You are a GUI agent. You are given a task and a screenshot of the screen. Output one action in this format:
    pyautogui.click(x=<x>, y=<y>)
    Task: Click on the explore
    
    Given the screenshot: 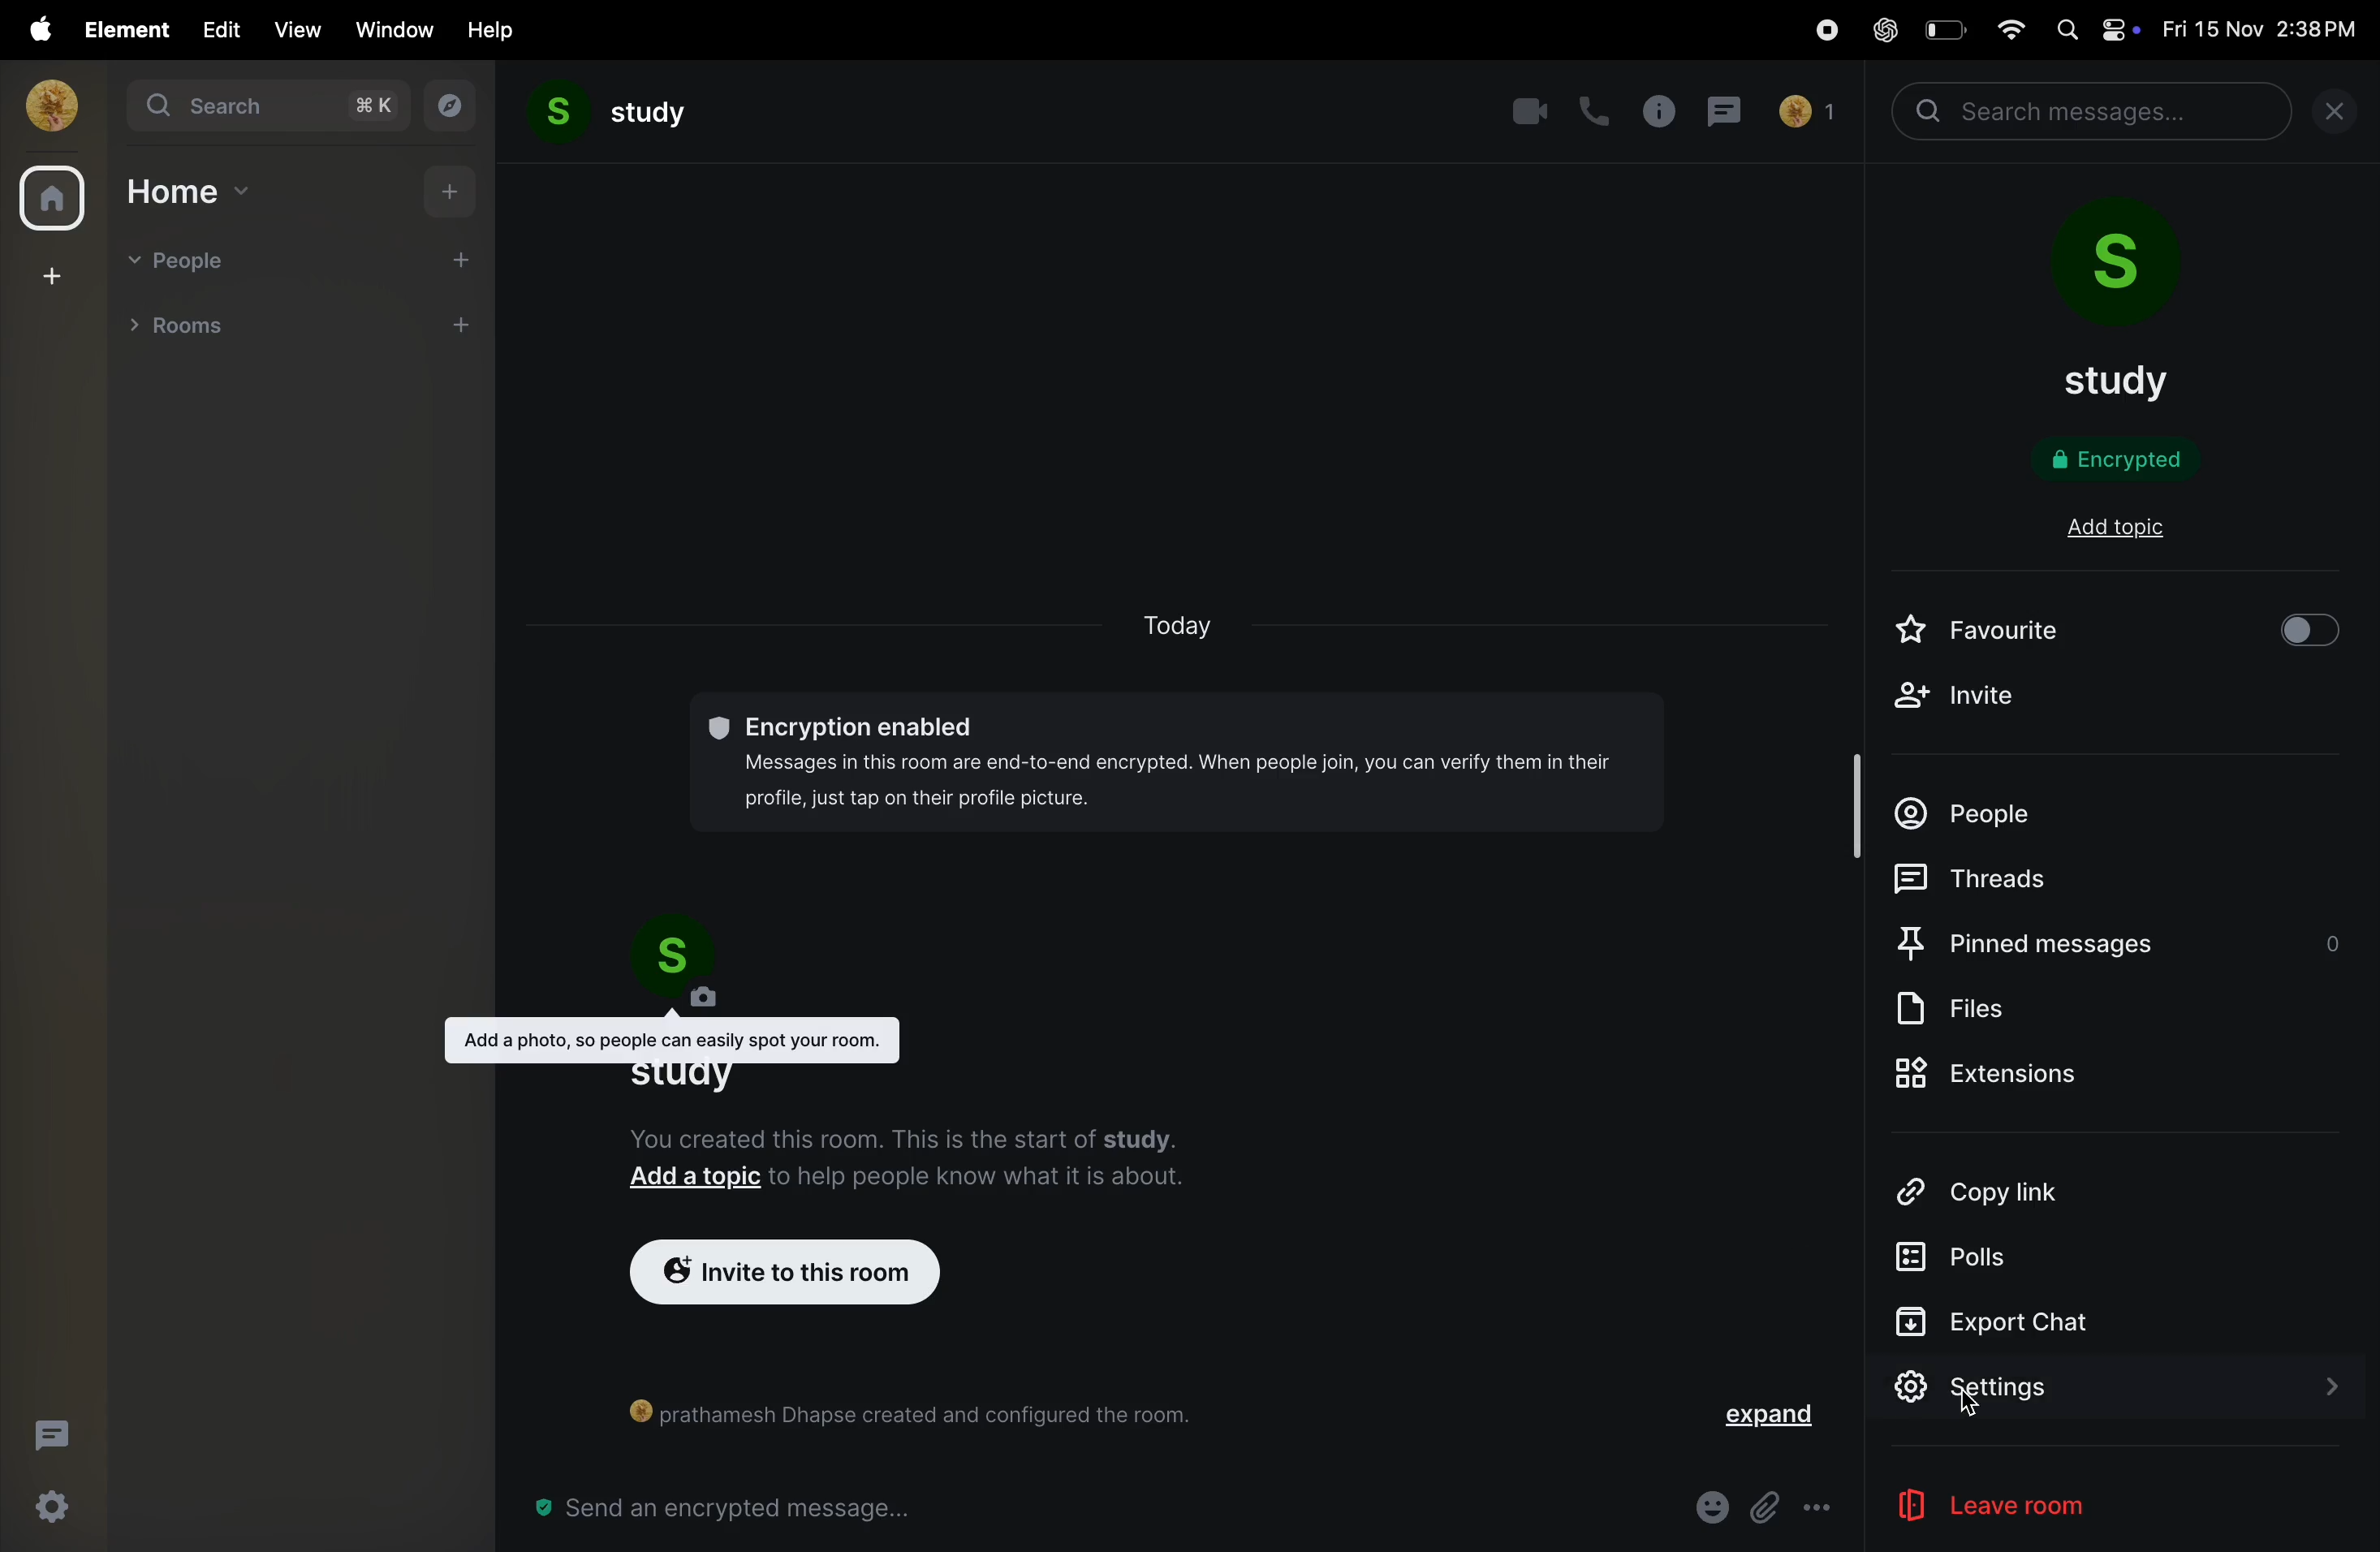 What is the action you would take?
    pyautogui.click(x=445, y=106)
    